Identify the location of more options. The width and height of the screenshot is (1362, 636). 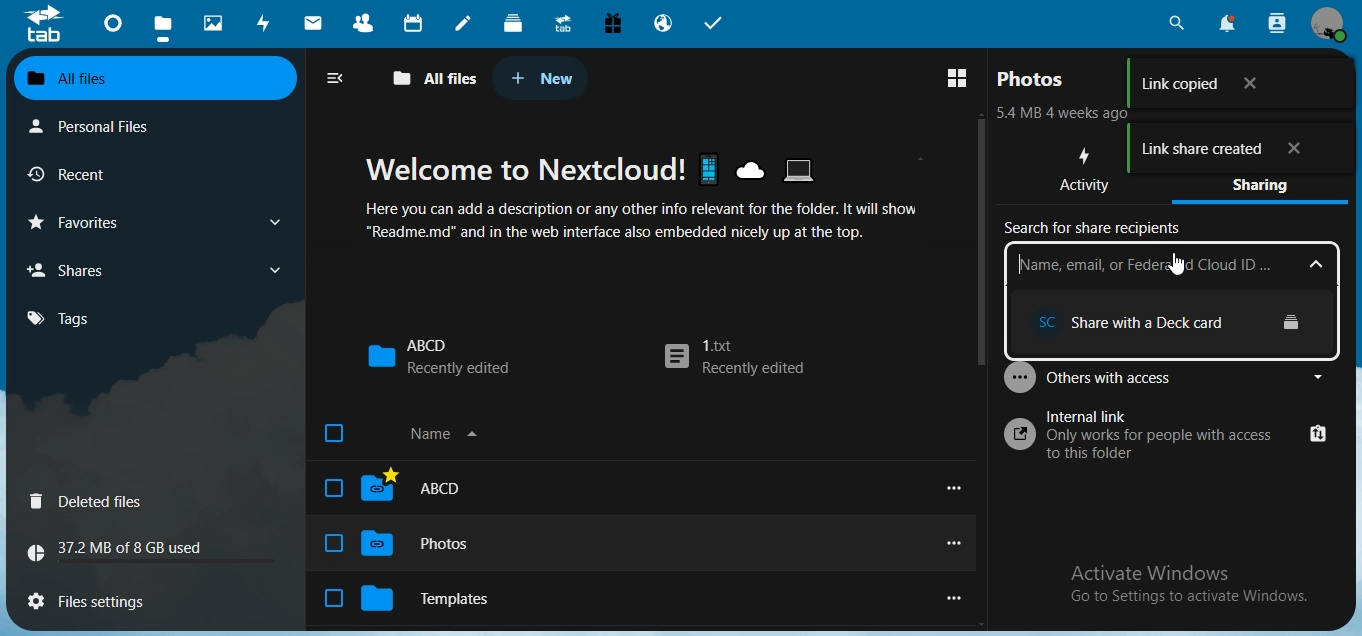
(961, 489).